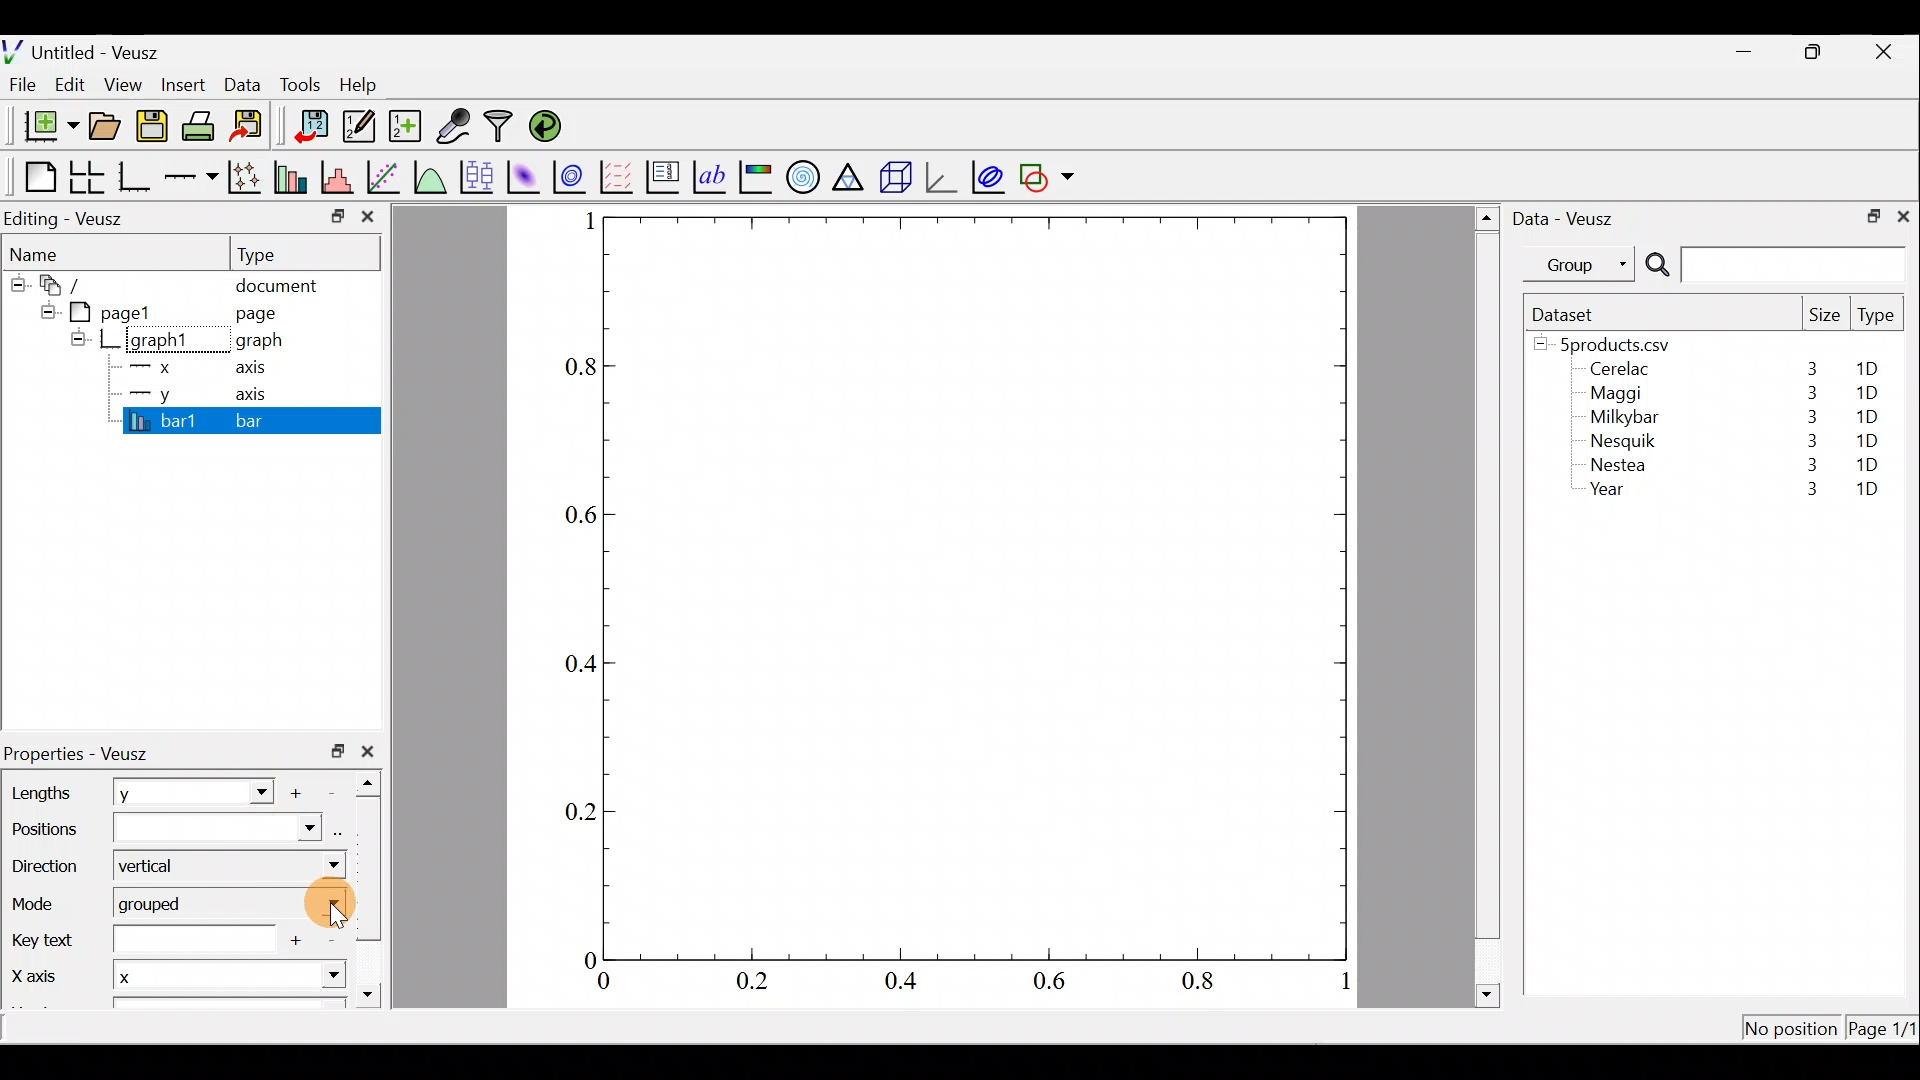 Image resolution: width=1920 pixels, height=1080 pixels. What do you see at coordinates (752, 980) in the screenshot?
I see `0.2` at bounding box center [752, 980].